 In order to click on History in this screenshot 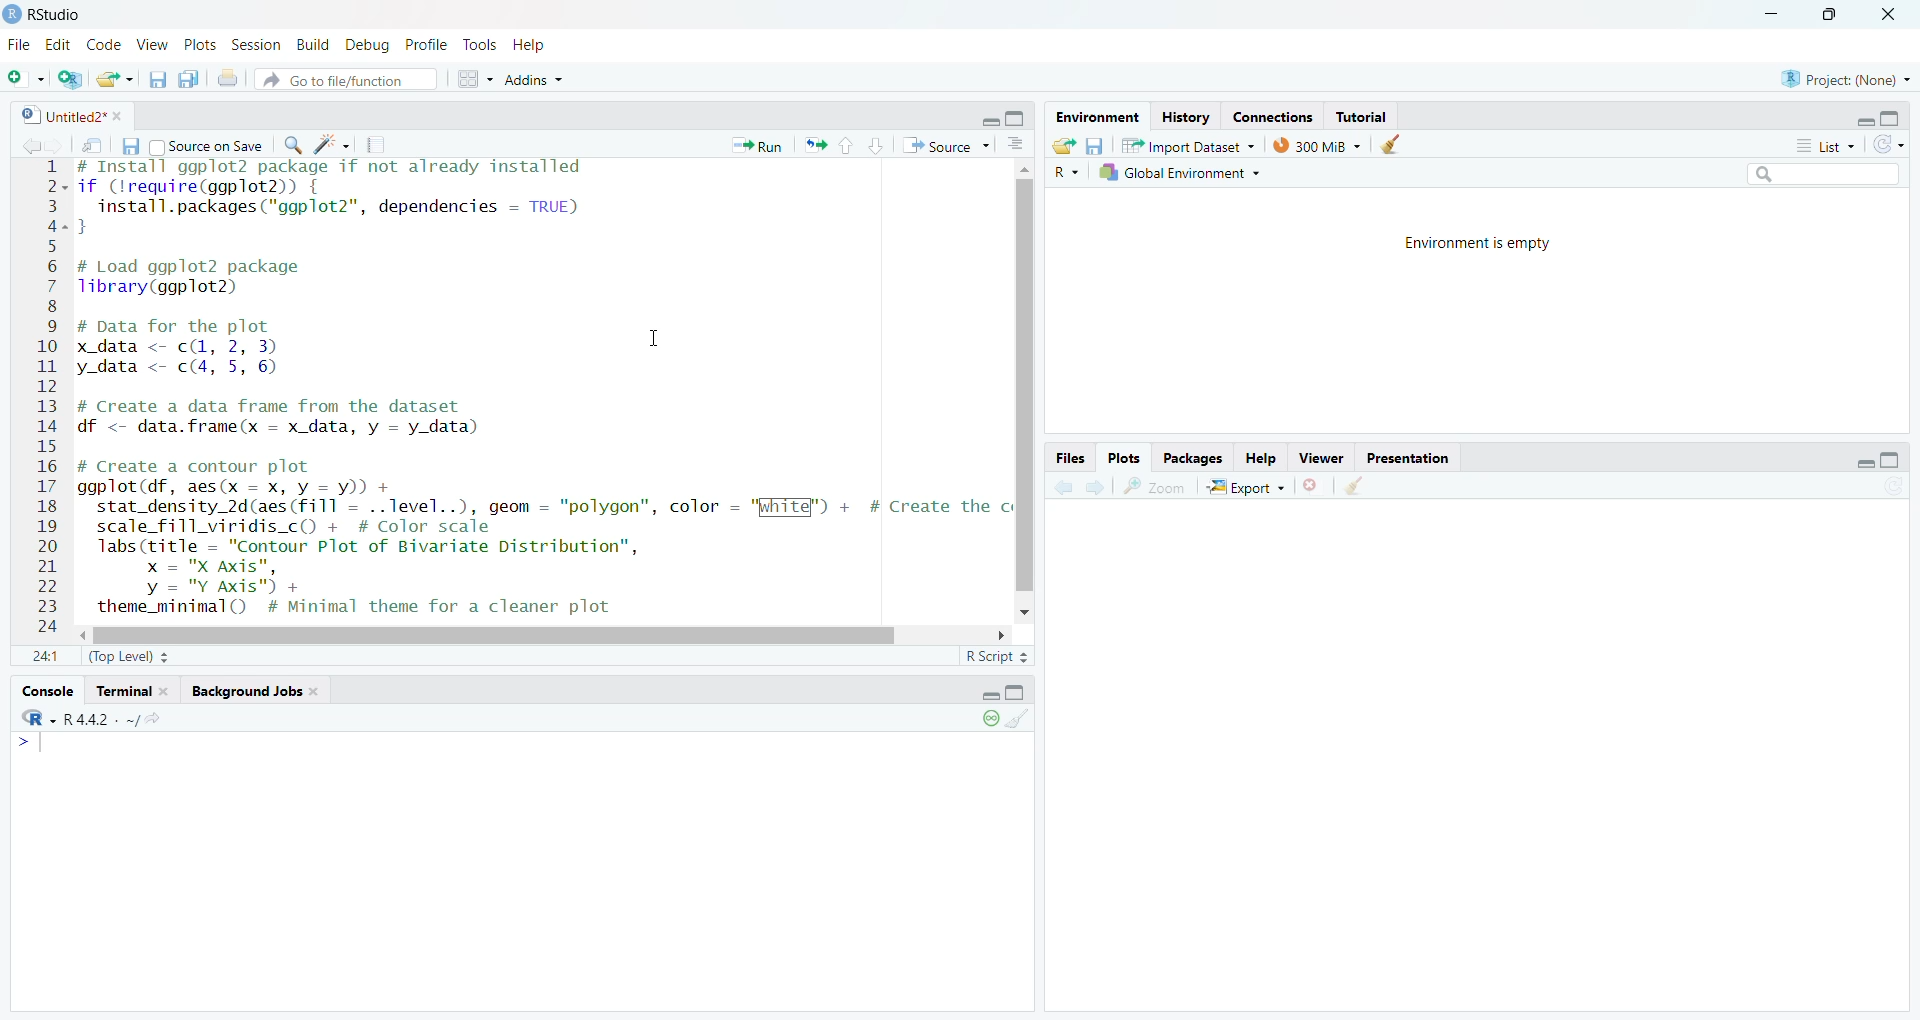, I will do `click(1186, 115)`.